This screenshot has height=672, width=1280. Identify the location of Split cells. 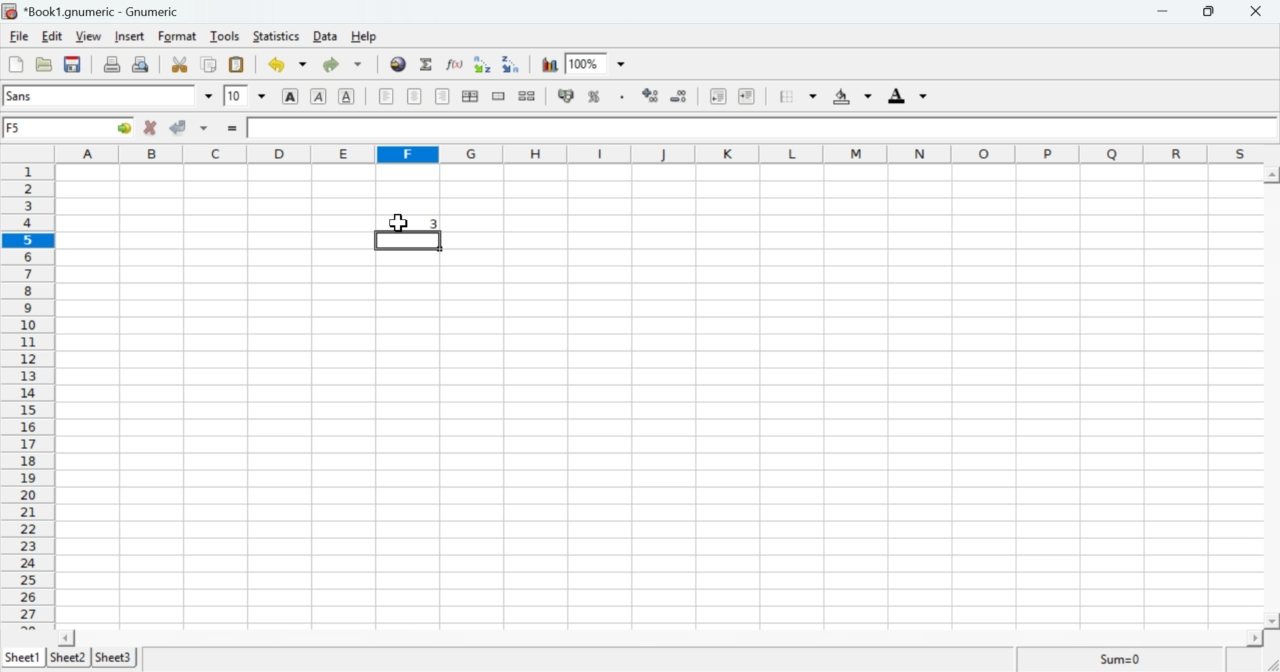
(529, 98).